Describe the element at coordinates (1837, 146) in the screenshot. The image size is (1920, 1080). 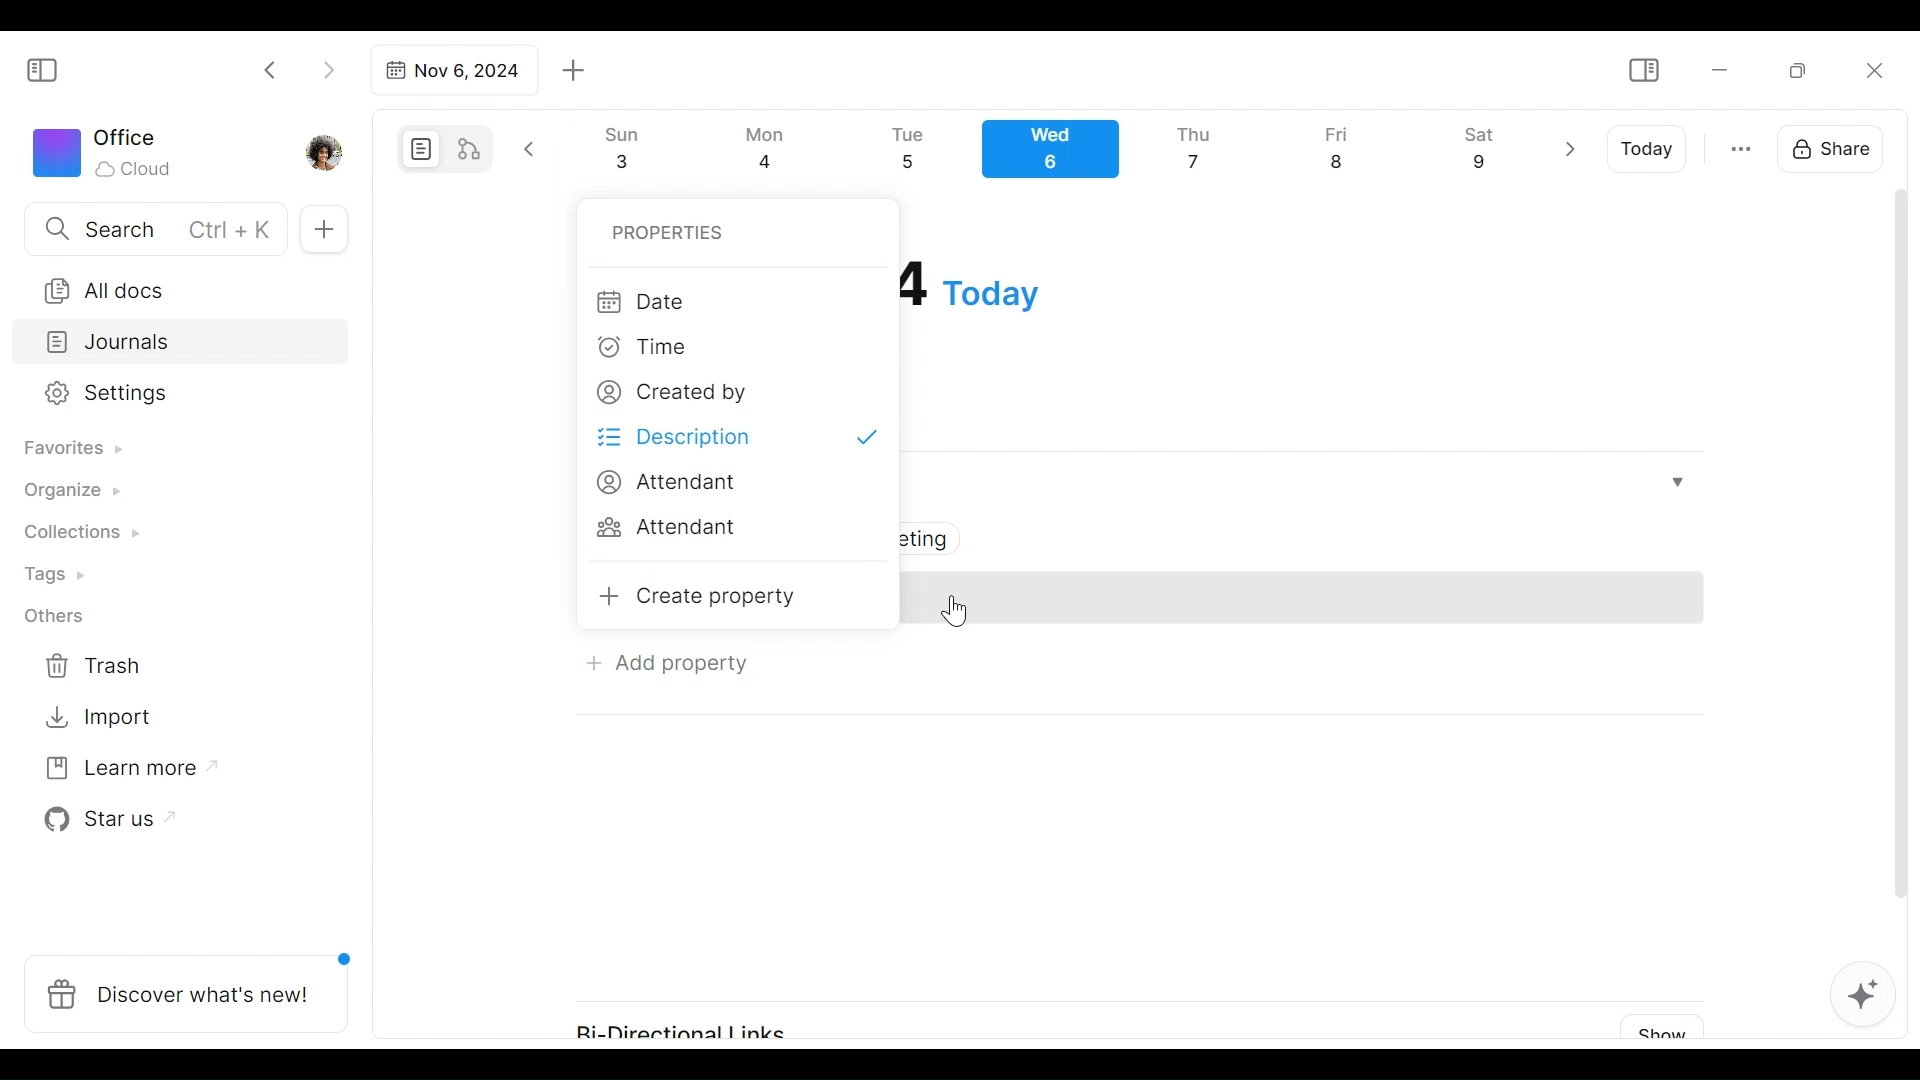
I see `Share` at that location.